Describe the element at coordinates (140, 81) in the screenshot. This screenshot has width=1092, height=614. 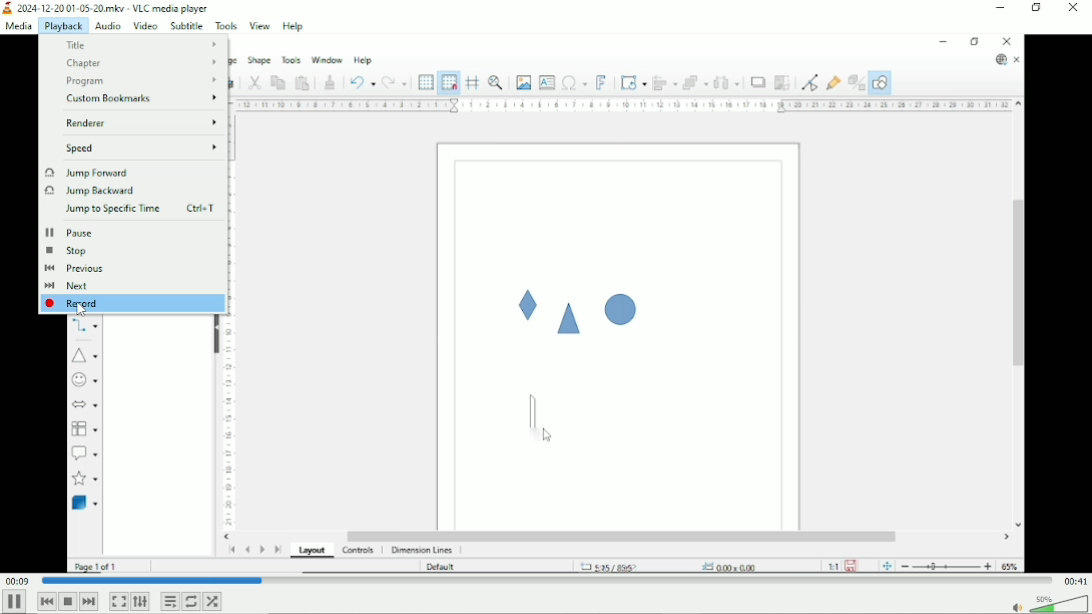
I see `Program` at that location.